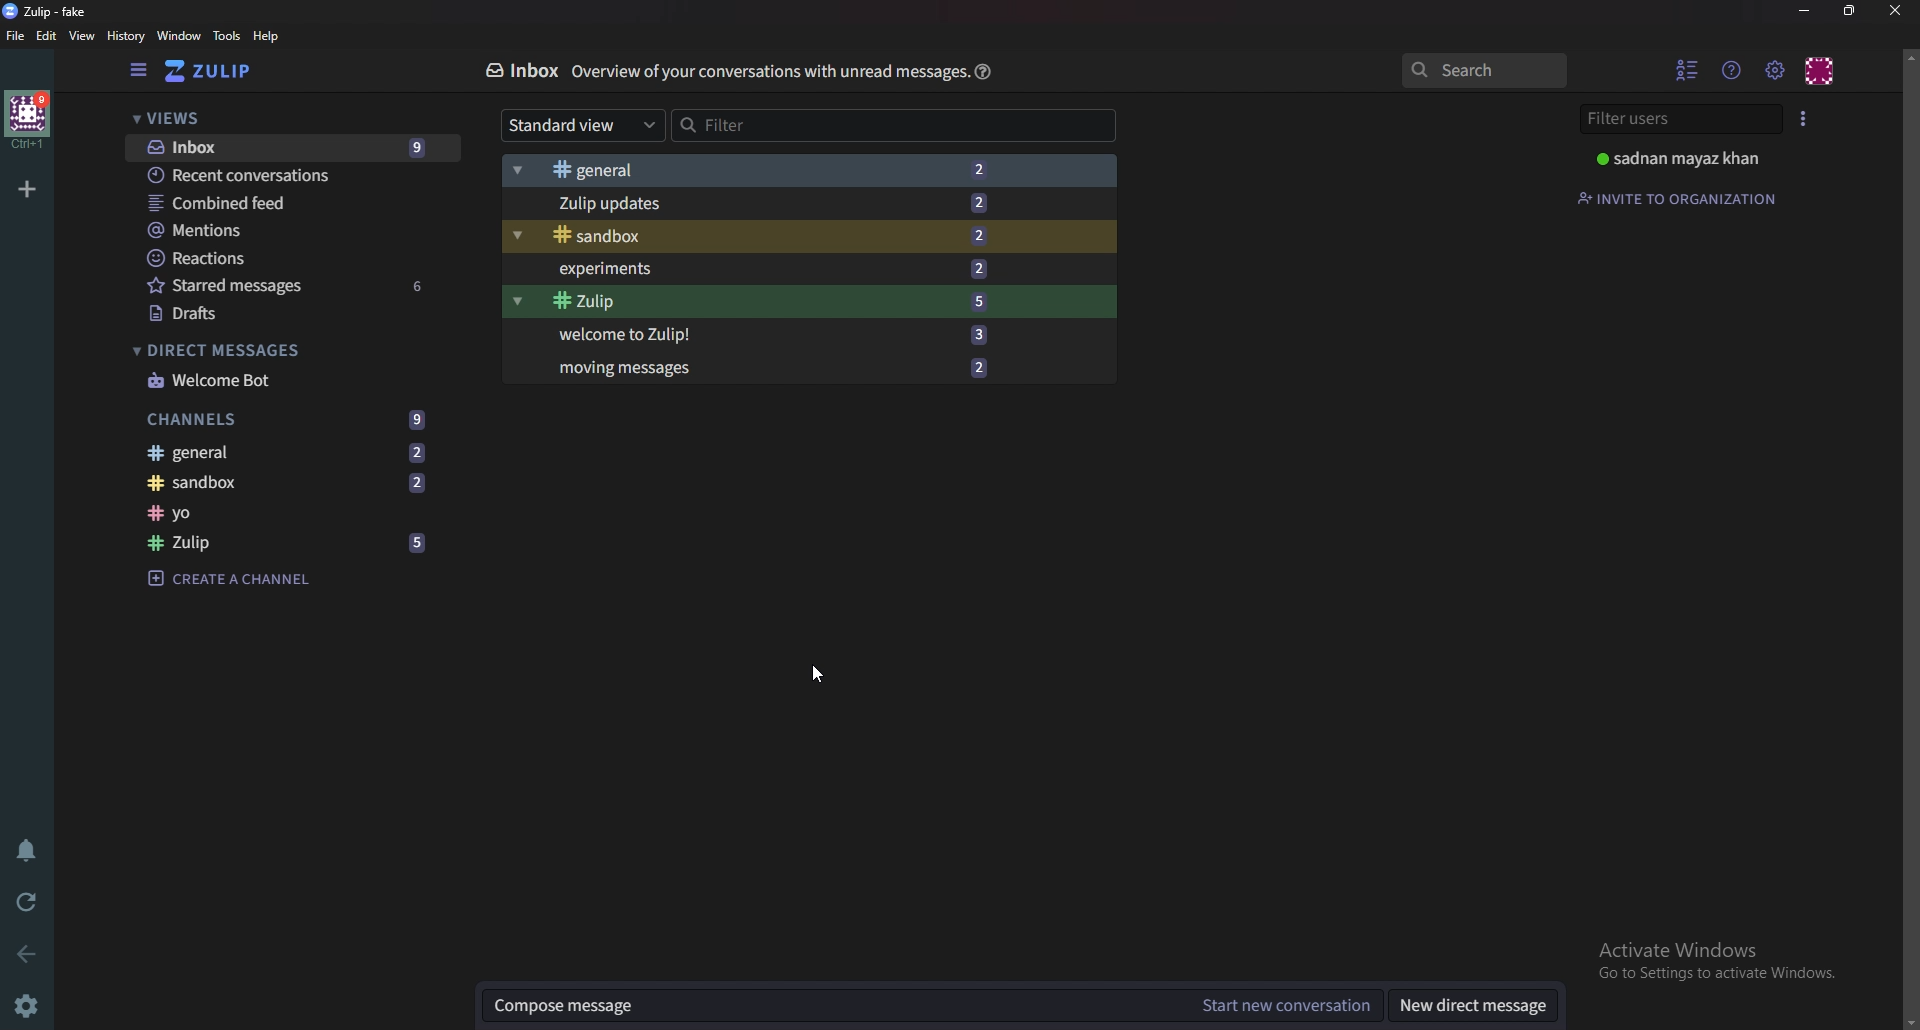 This screenshot has width=1920, height=1030. What do you see at coordinates (268, 204) in the screenshot?
I see `Combine feed` at bounding box center [268, 204].